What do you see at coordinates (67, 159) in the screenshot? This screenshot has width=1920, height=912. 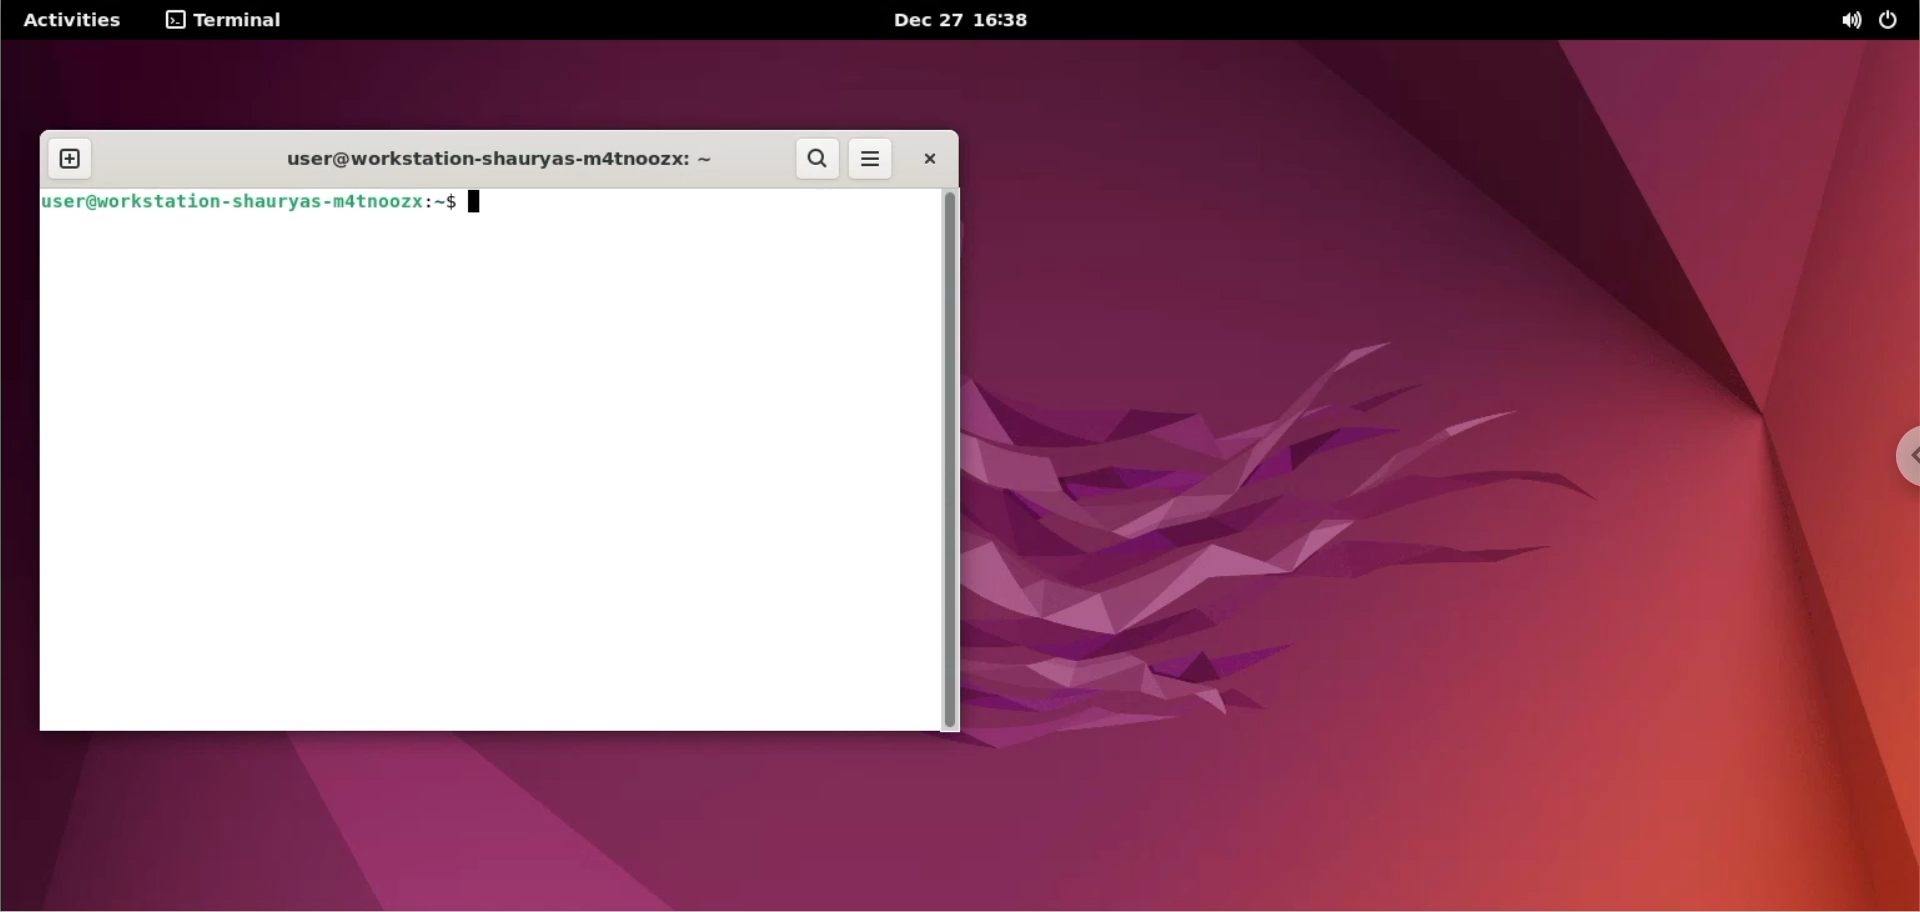 I see `new tab` at bounding box center [67, 159].